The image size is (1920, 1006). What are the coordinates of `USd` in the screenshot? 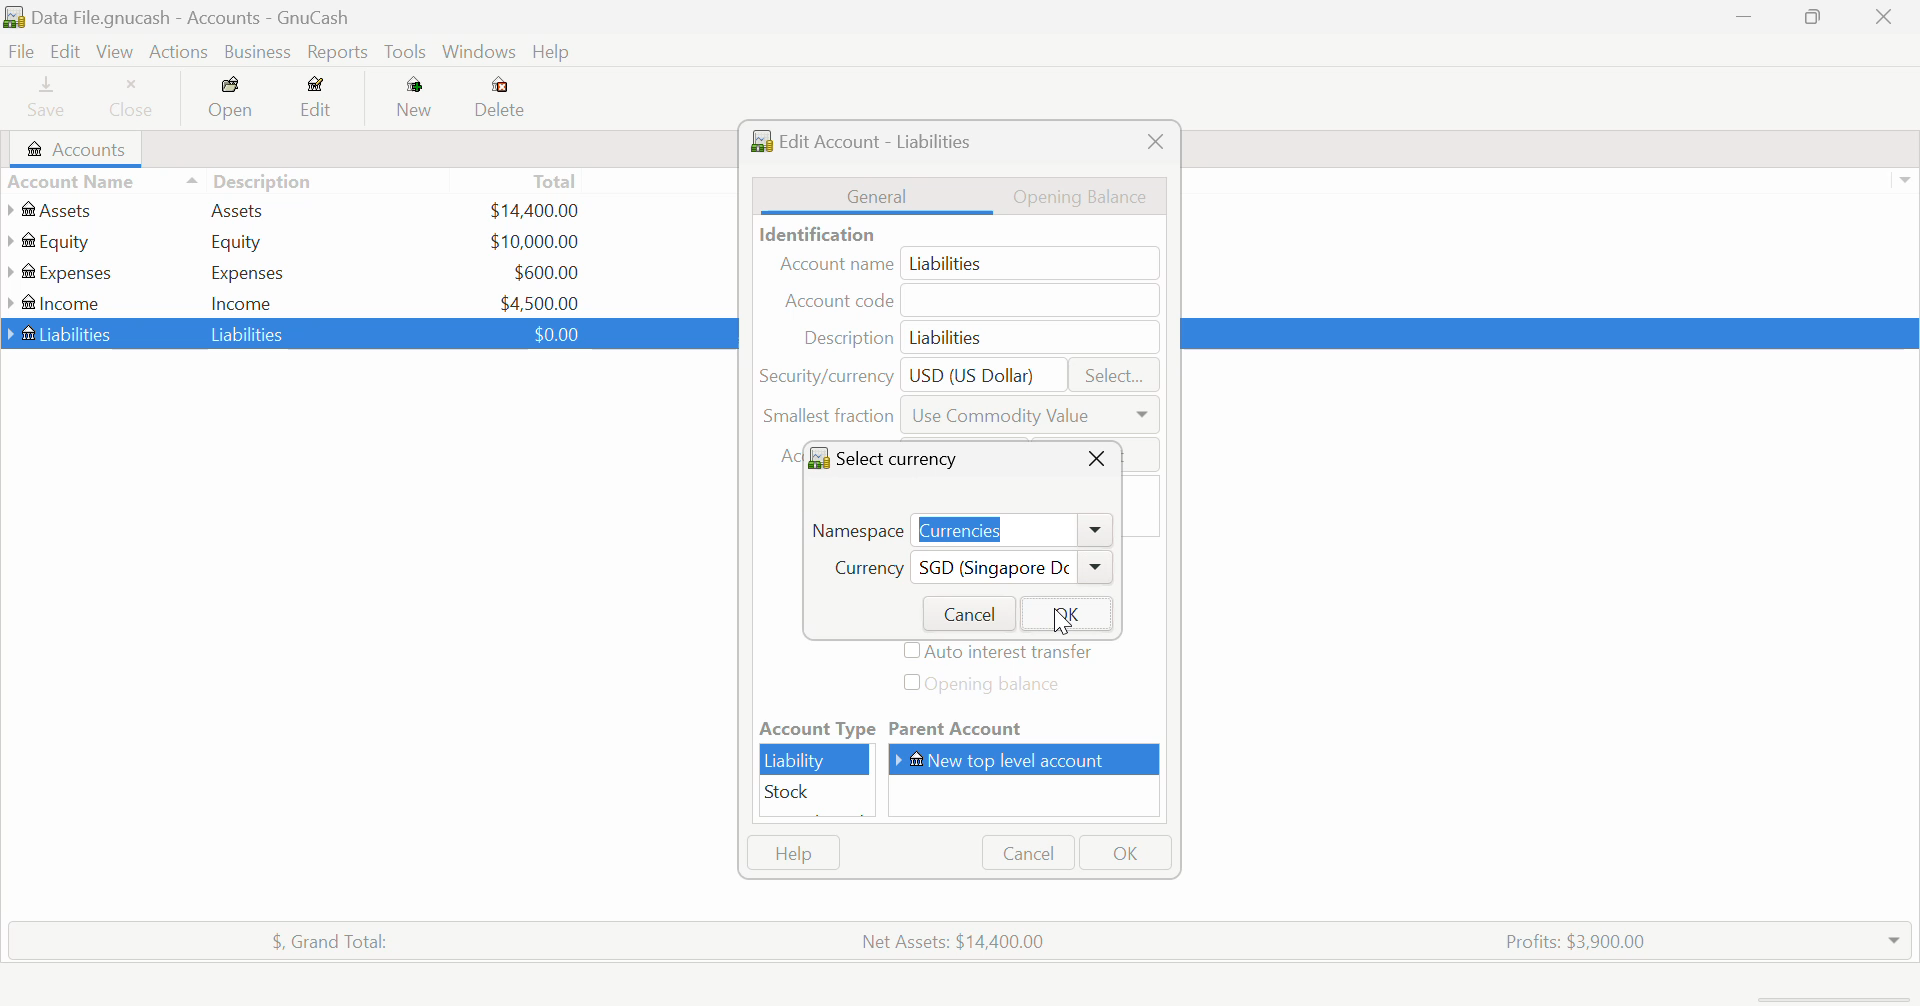 It's located at (533, 208).